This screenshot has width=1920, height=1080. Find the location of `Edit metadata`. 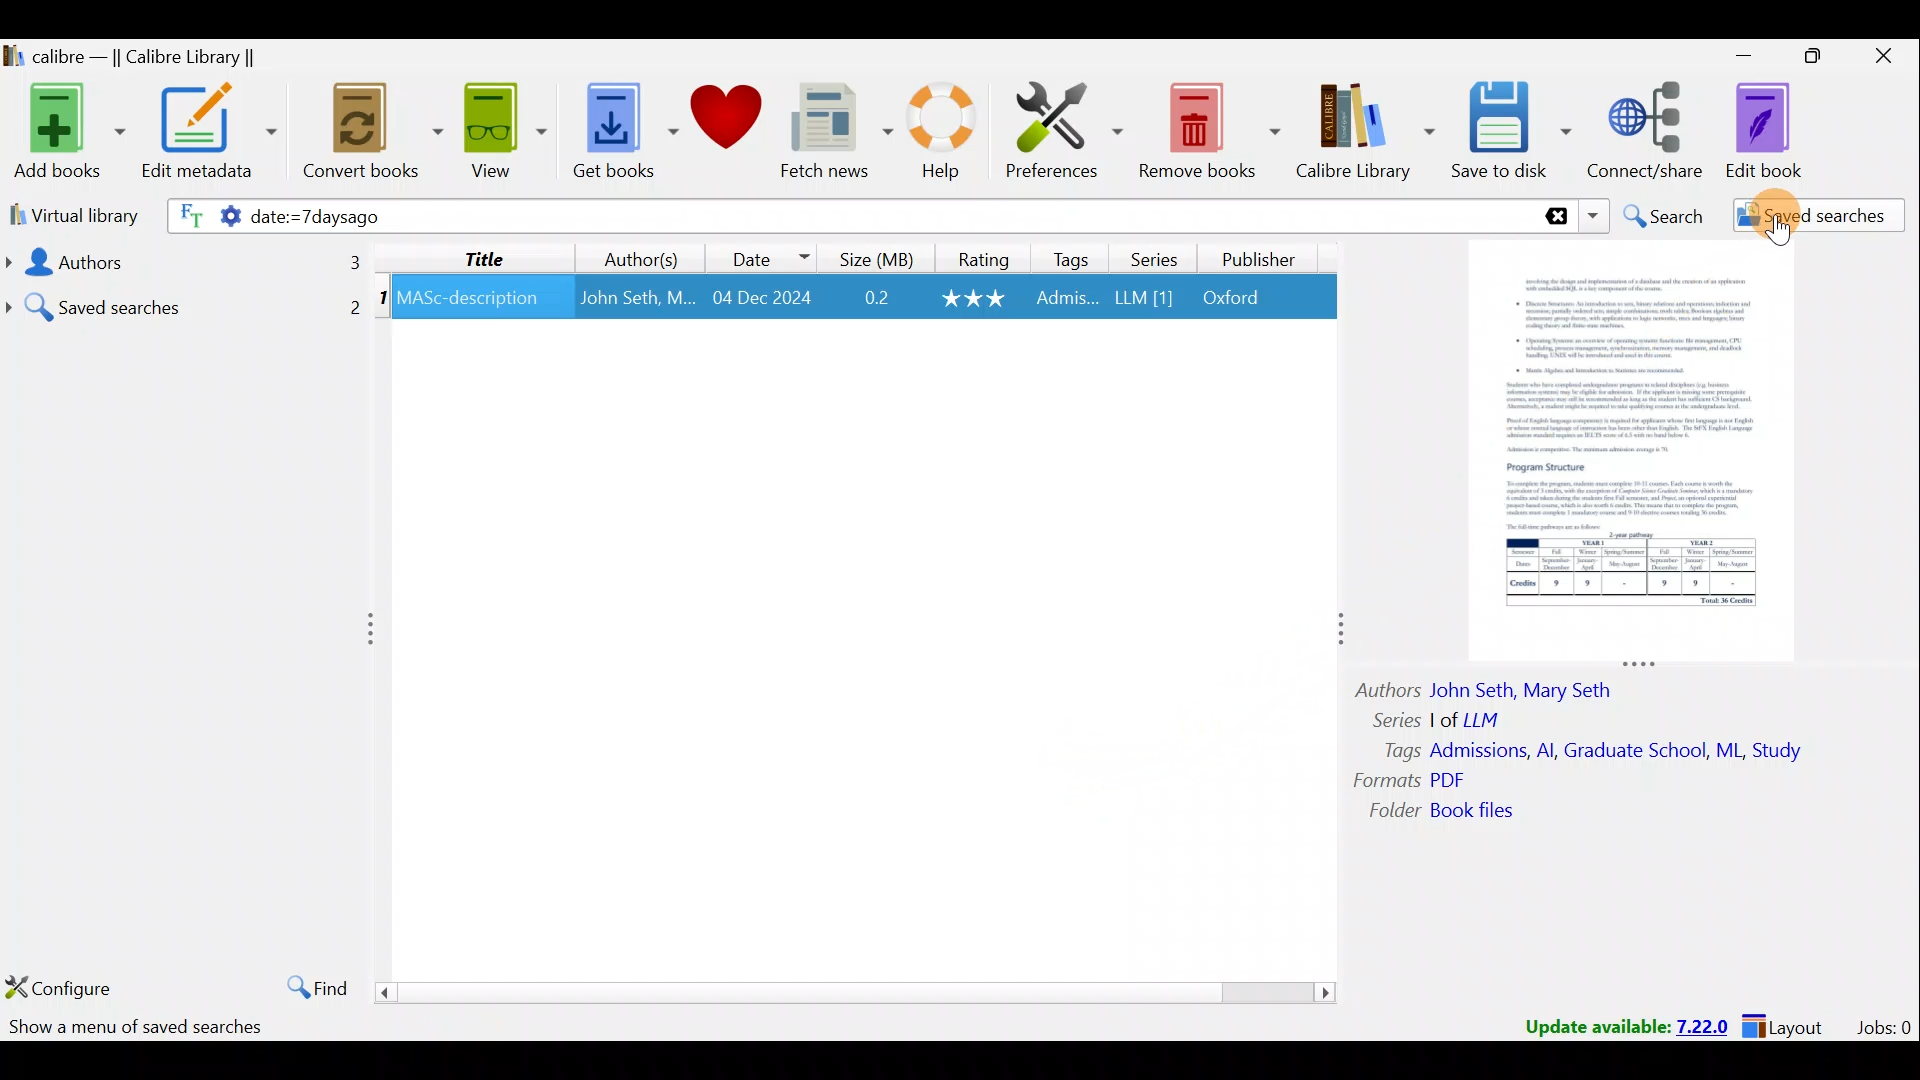

Edit metadata is located at coordinates (214, 135).